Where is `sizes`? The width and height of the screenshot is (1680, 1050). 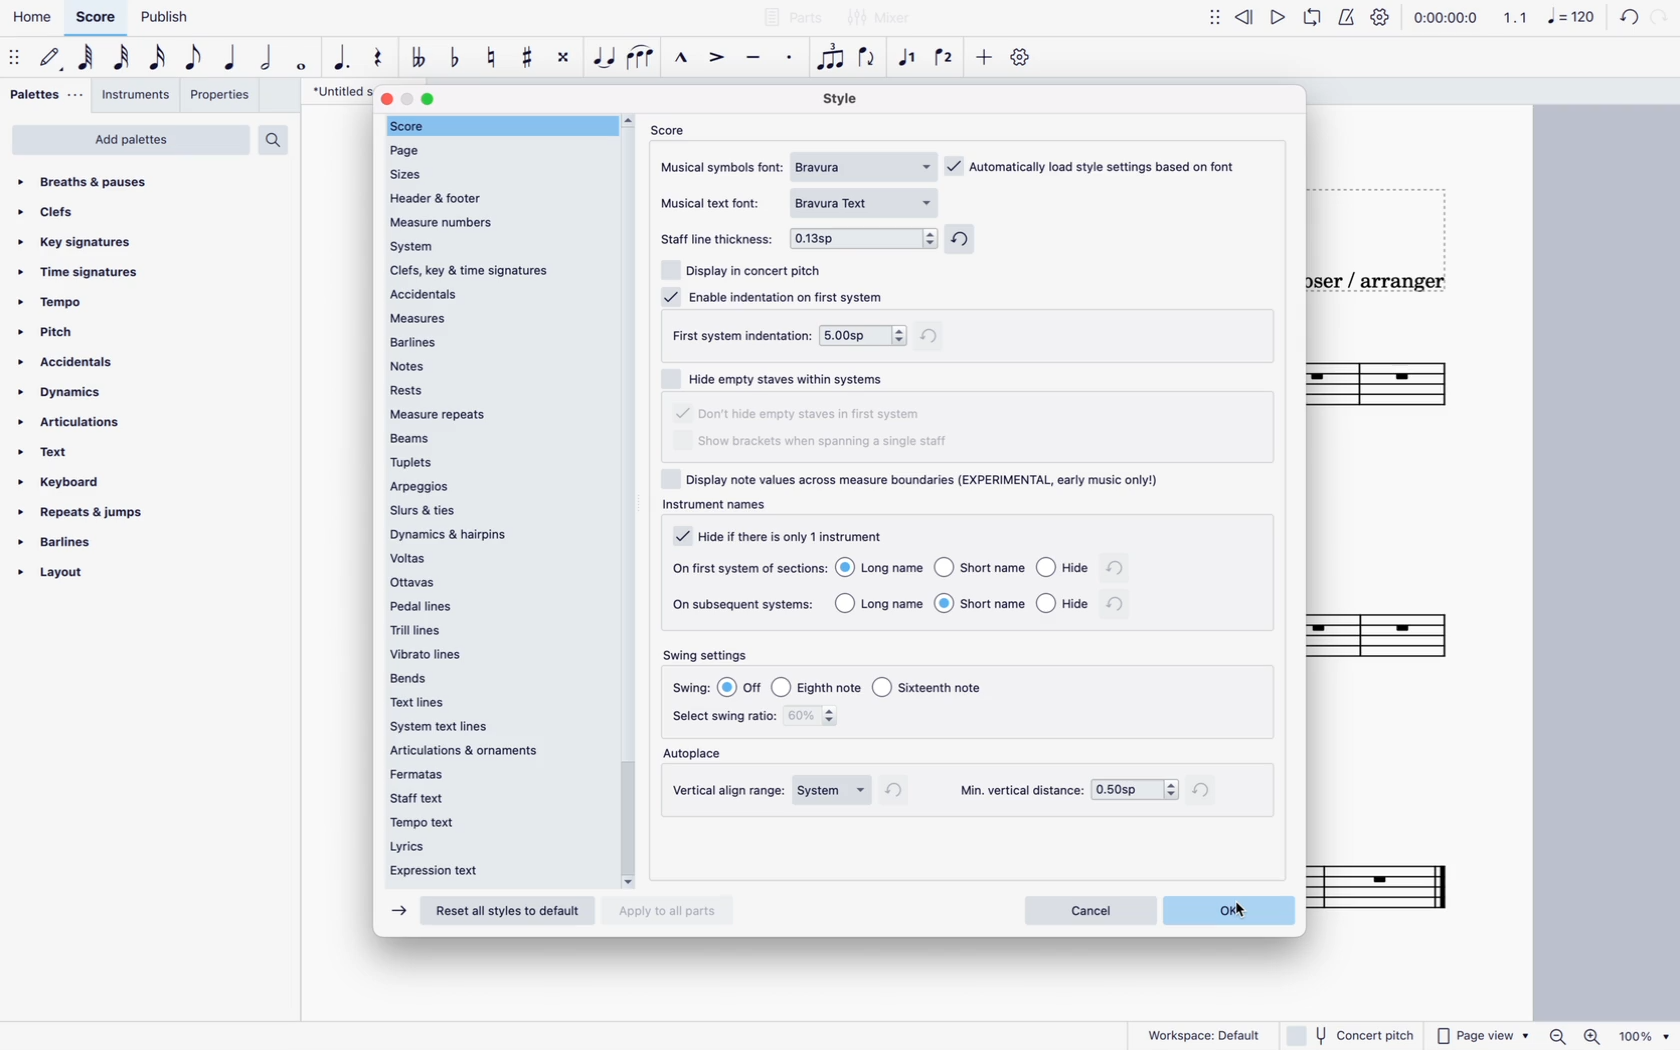 sizes is located at coordinates (491, 171).